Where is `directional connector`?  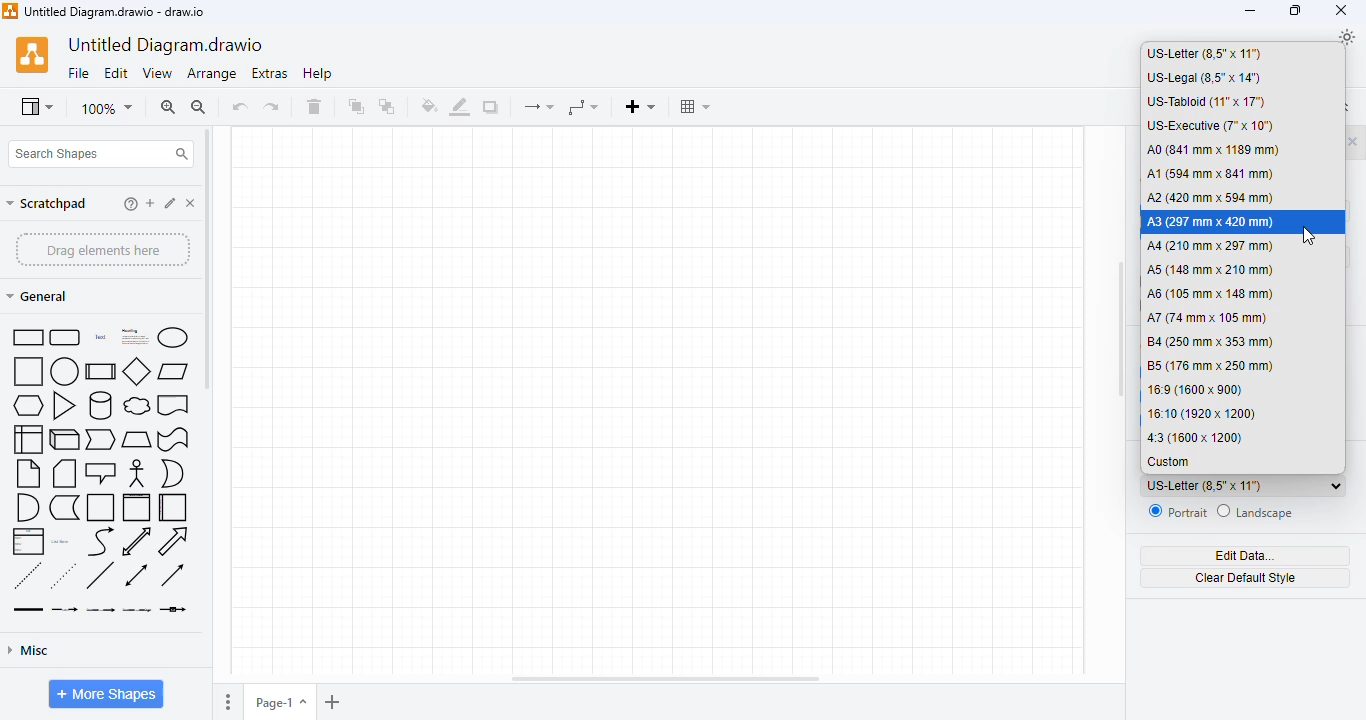
directional connector is located at coordinates (172, 574).